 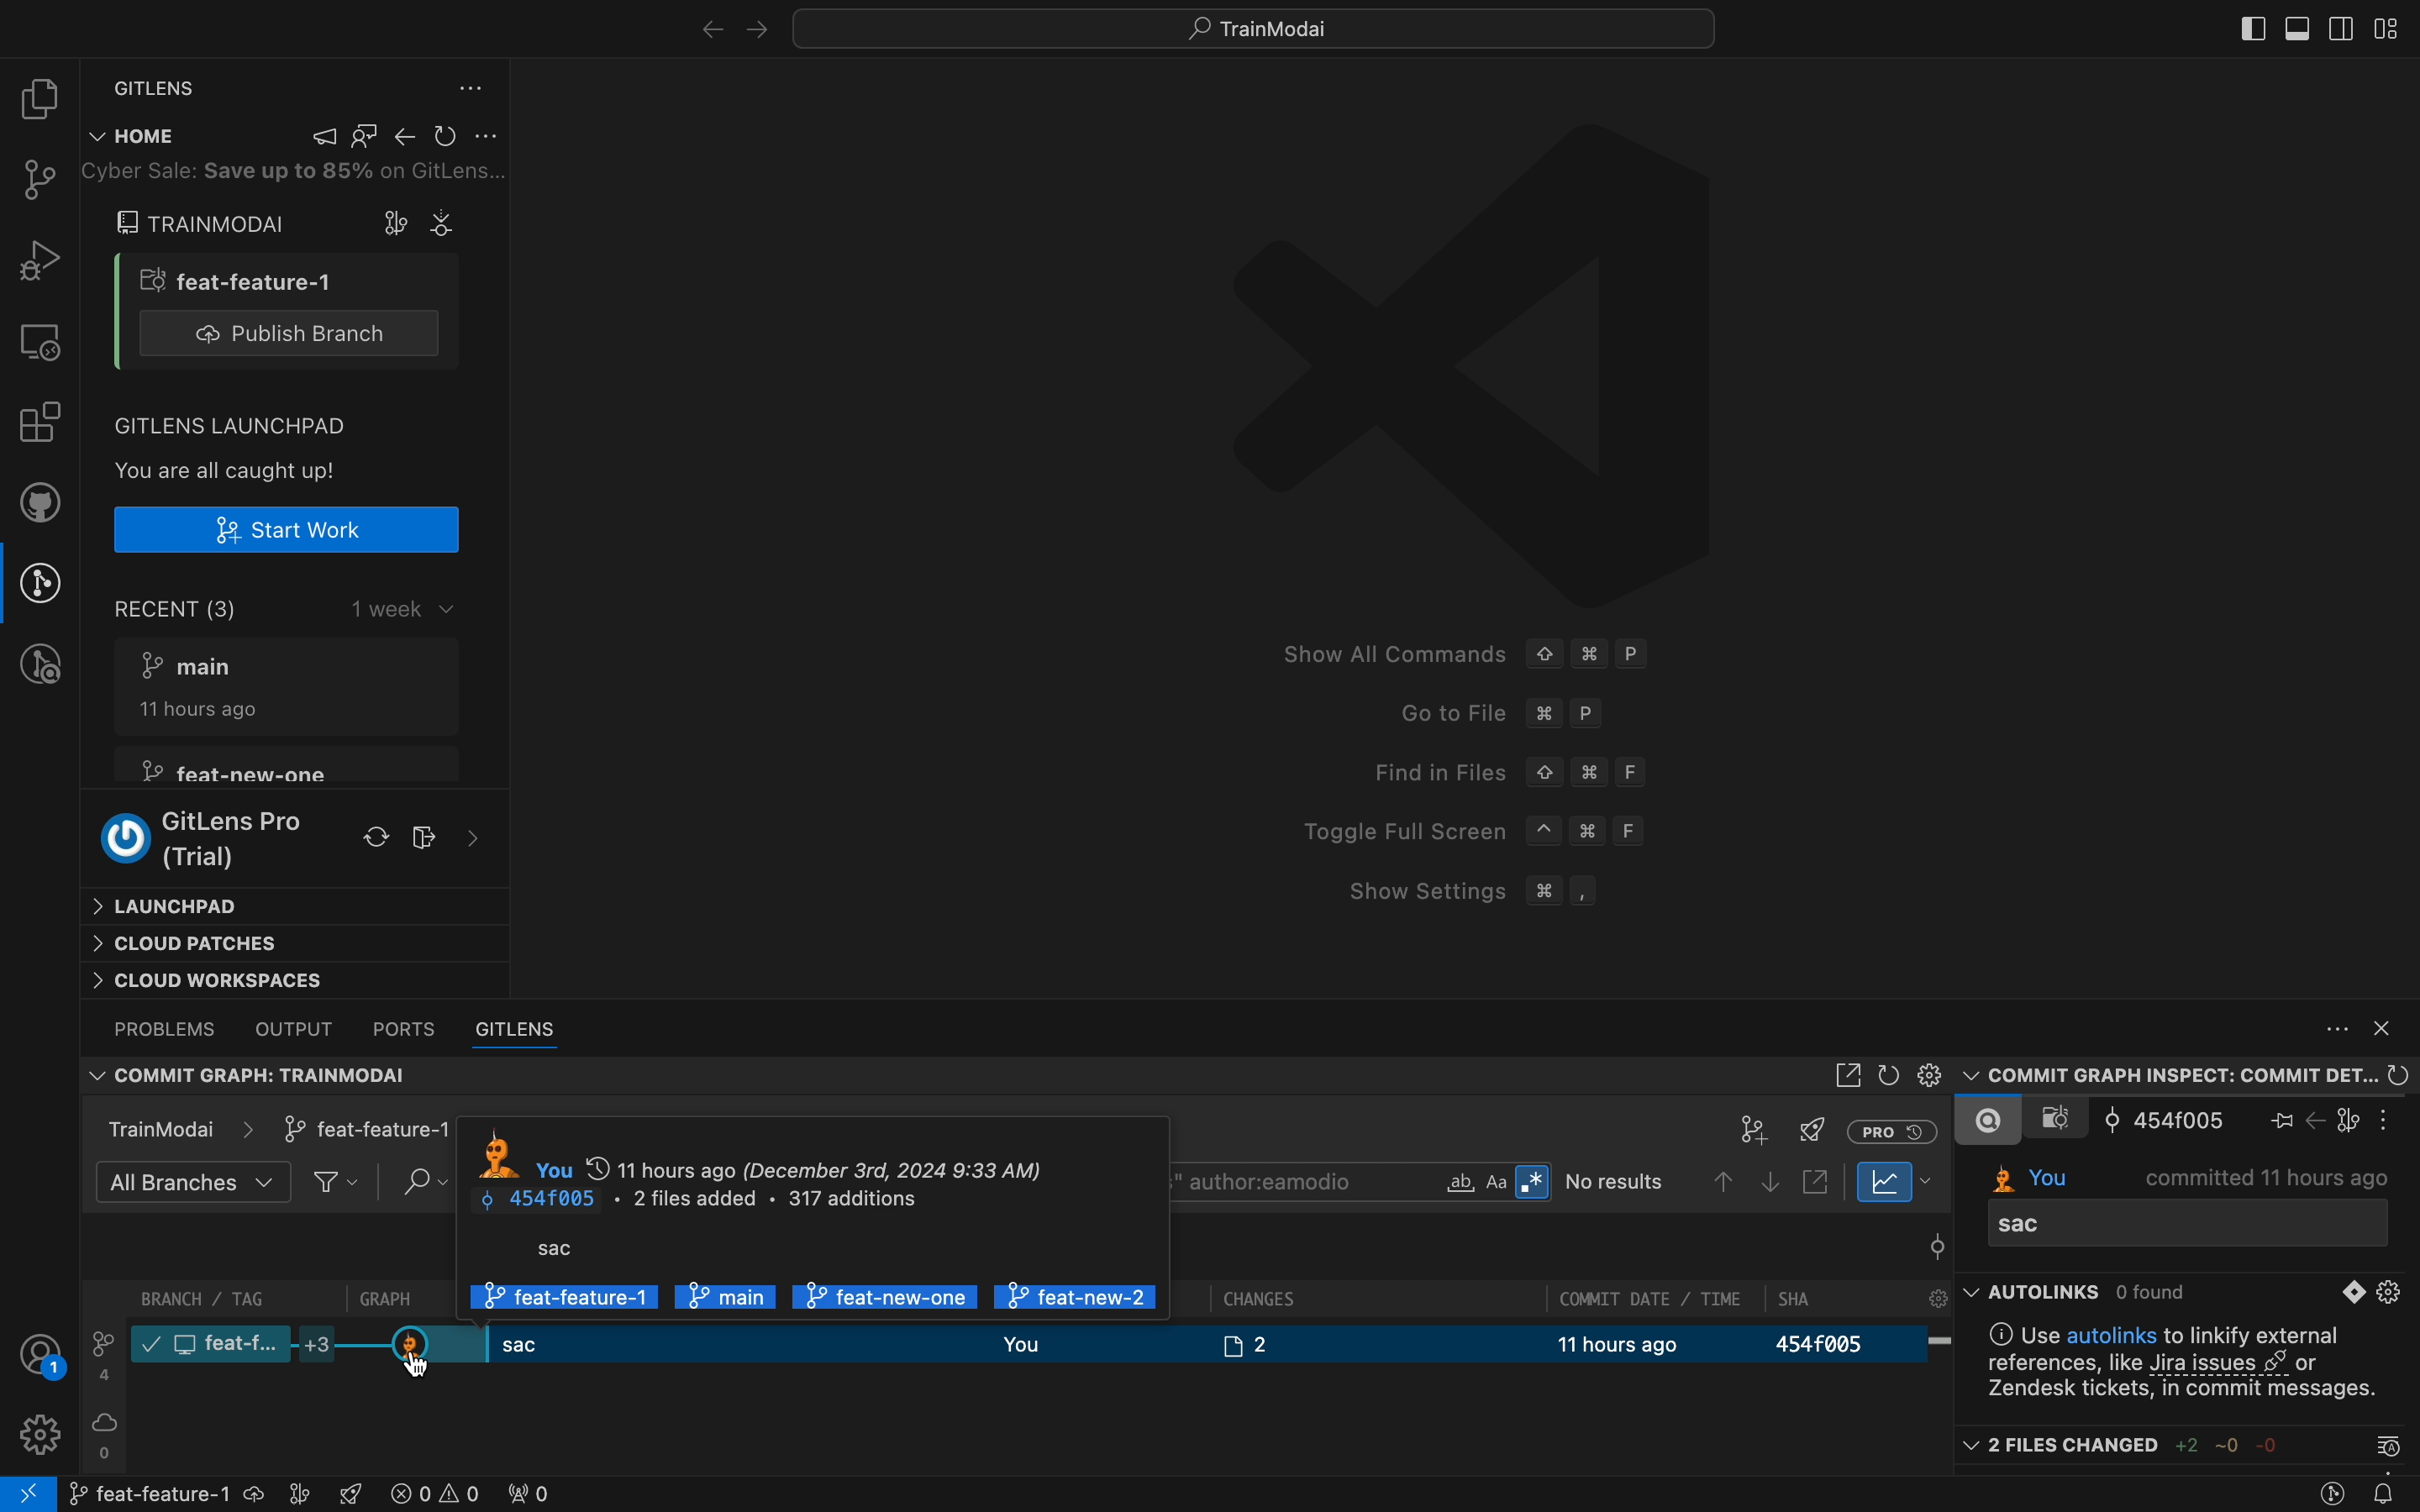 I want to click on 7° feat-new-one, so click(x=235, y=774).